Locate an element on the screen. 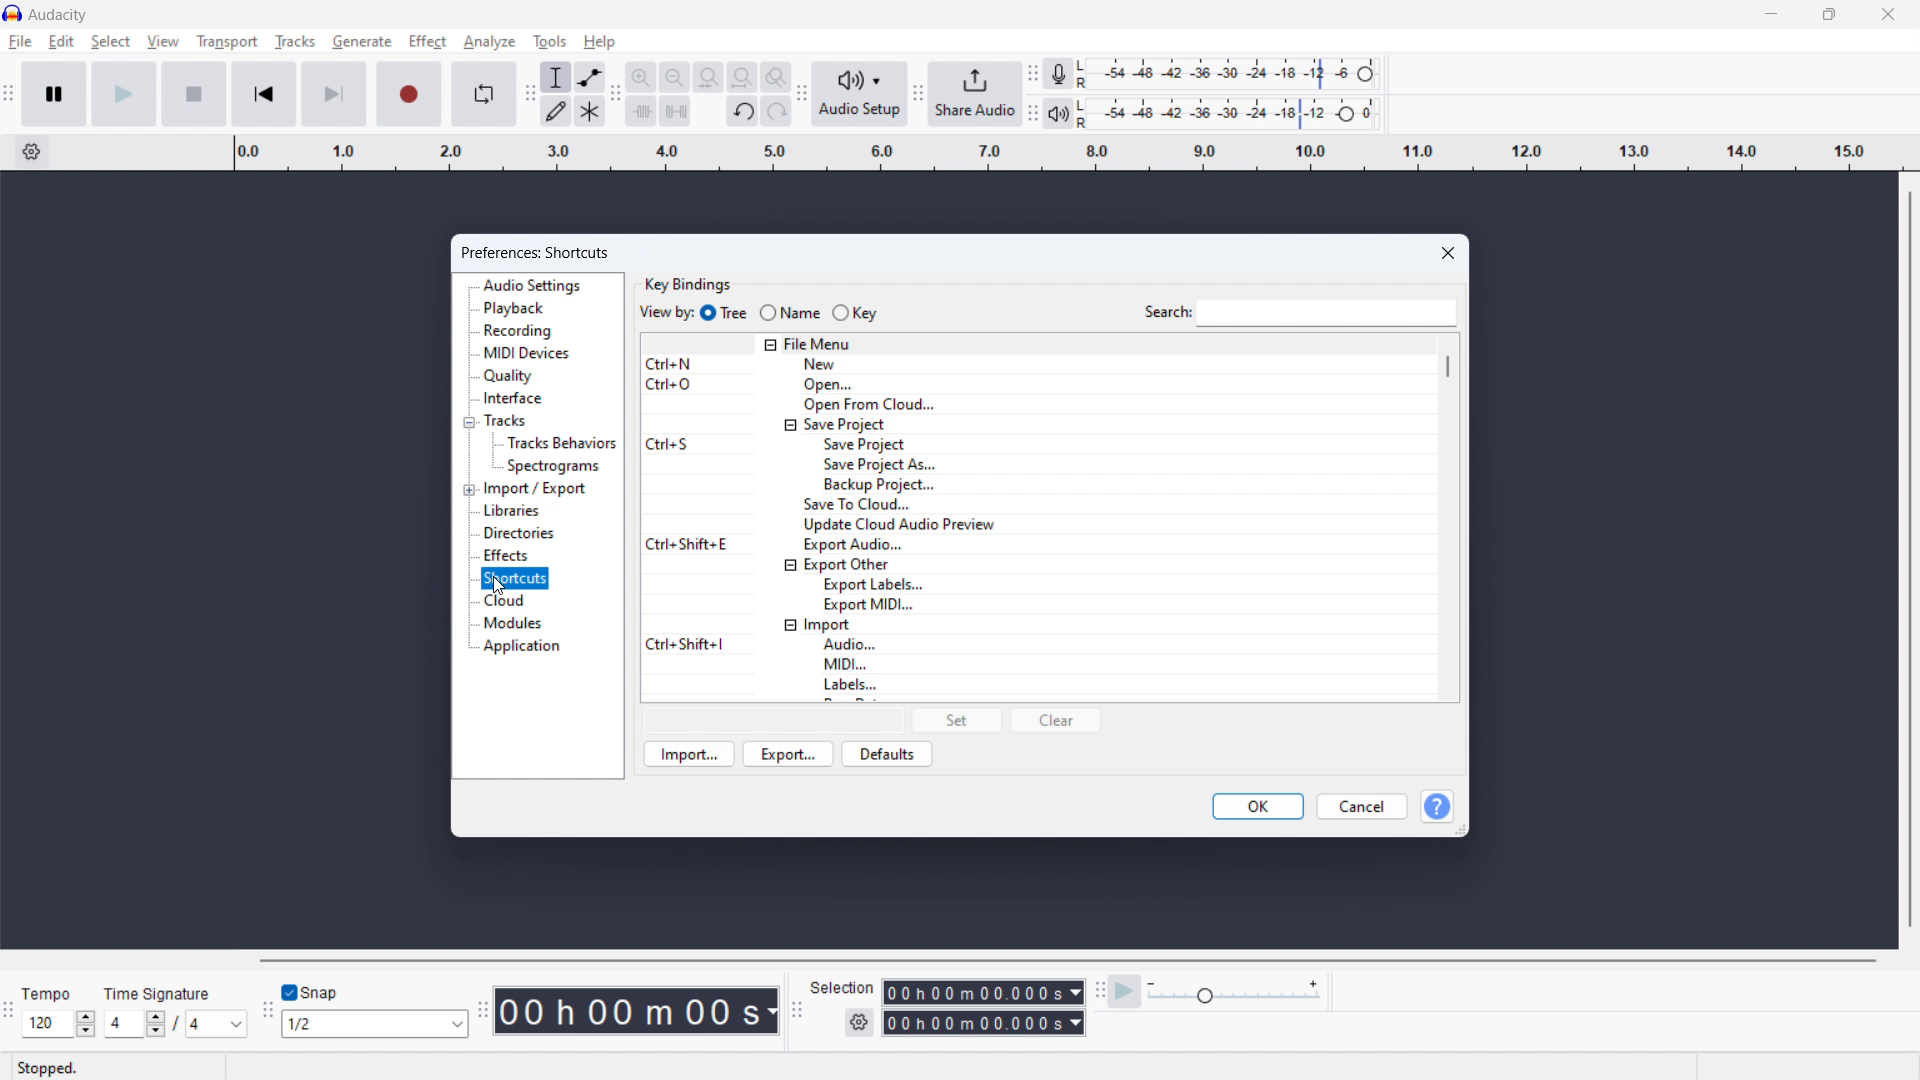  quality is located at coordinates (509, 375).